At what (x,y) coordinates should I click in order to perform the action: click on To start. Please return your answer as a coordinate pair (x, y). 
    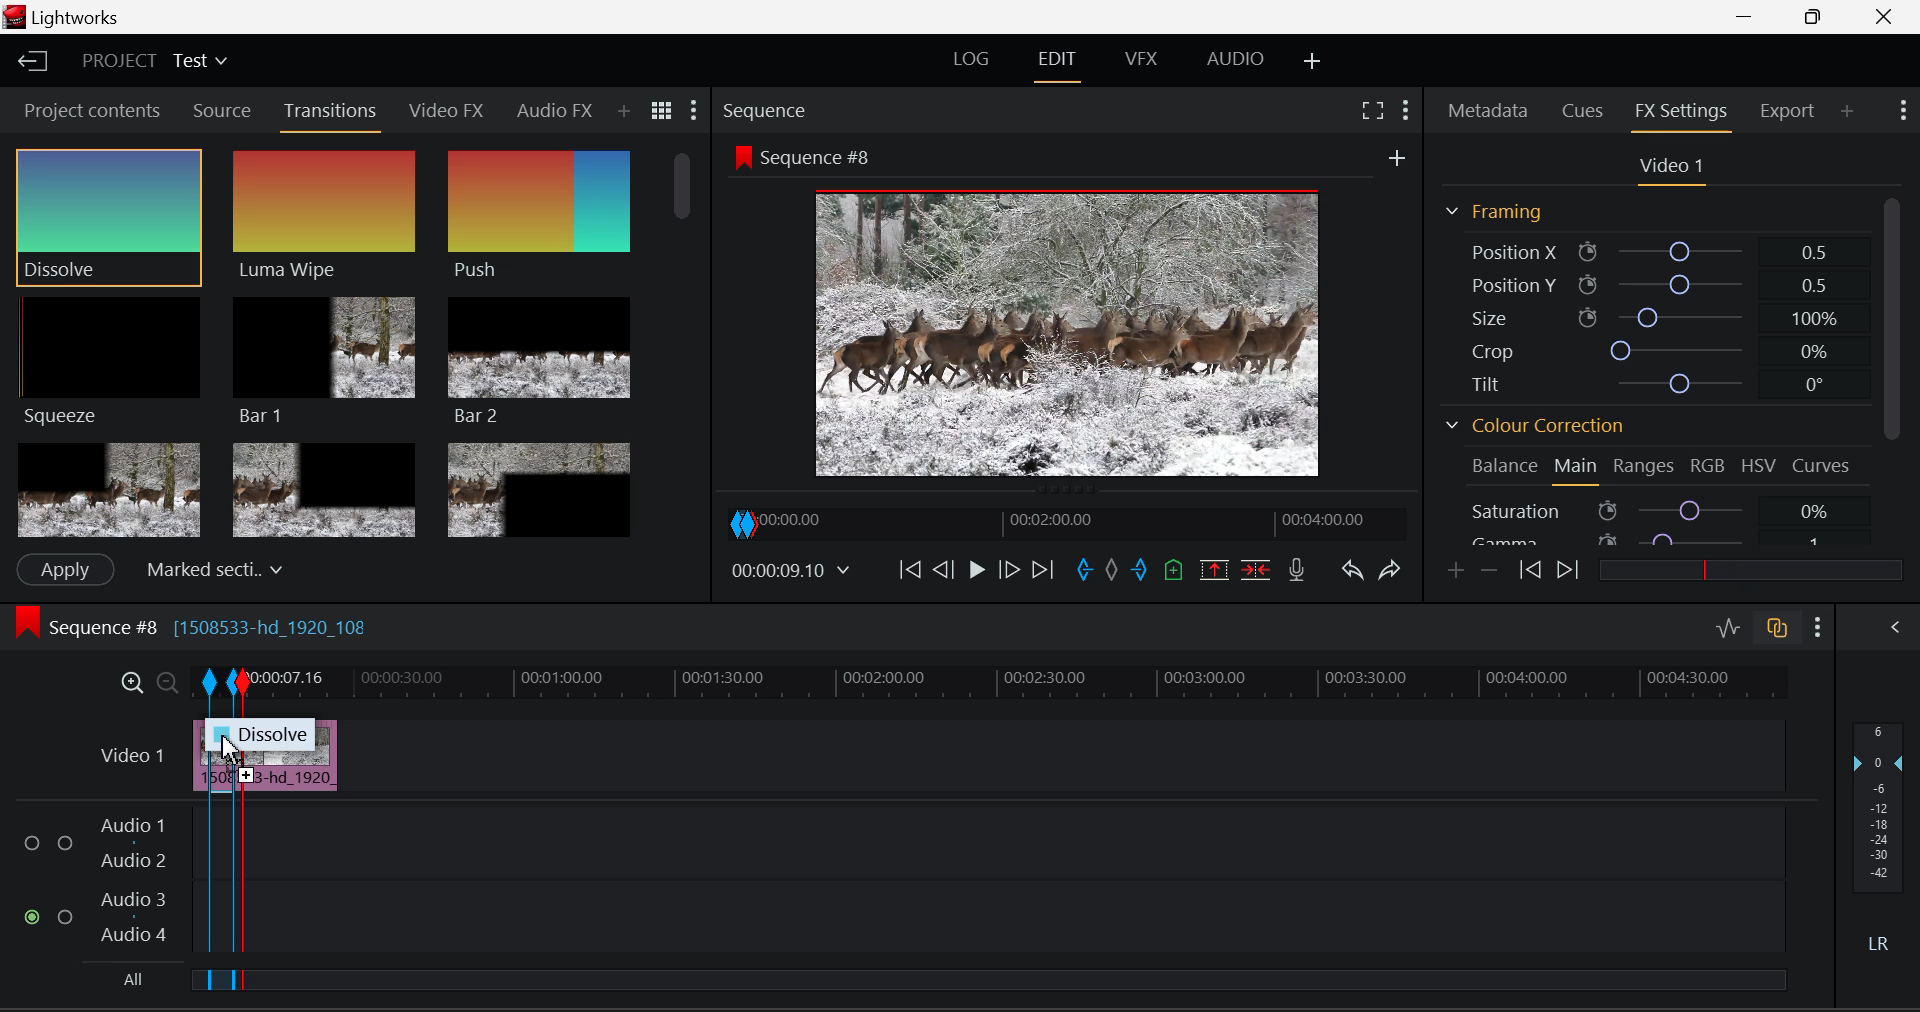
    Looking at the image, I should click on (910, 572).